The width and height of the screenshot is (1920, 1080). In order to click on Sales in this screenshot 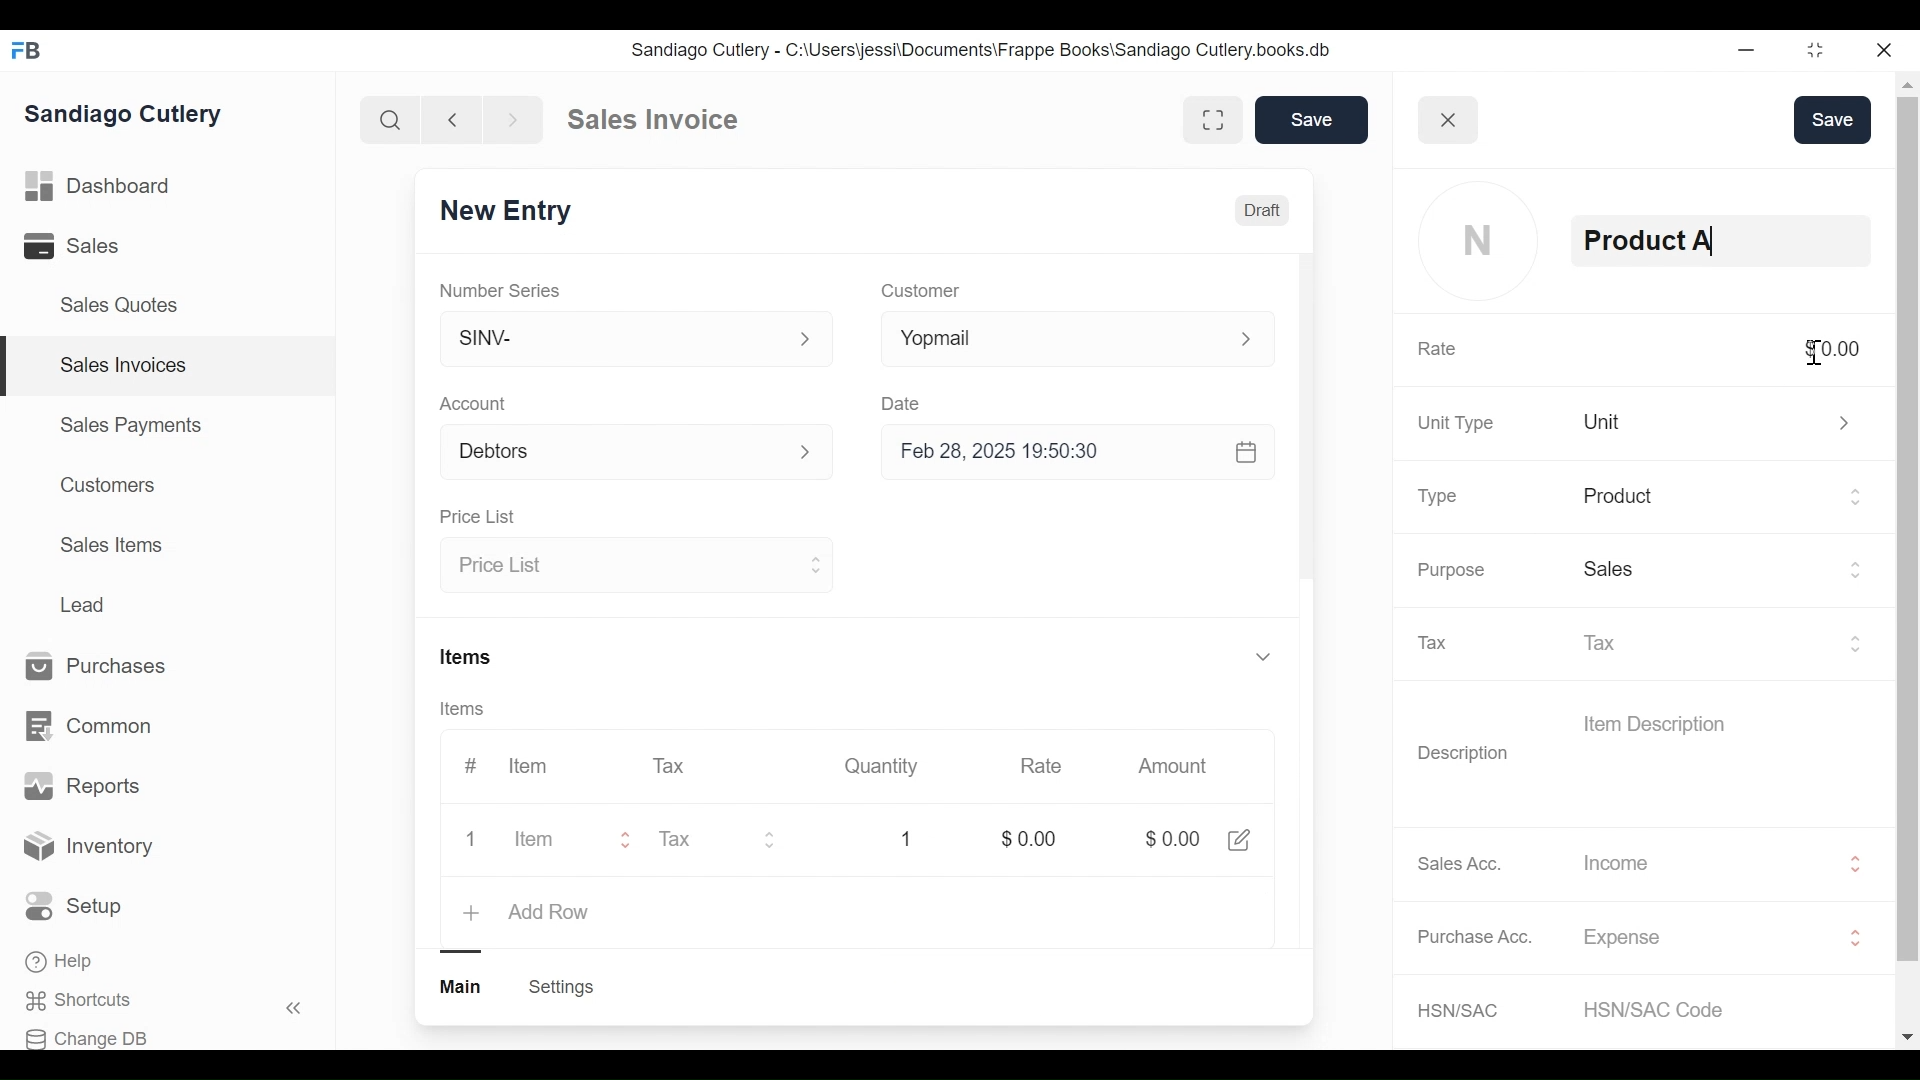, I will do `click(1724, 572)`.